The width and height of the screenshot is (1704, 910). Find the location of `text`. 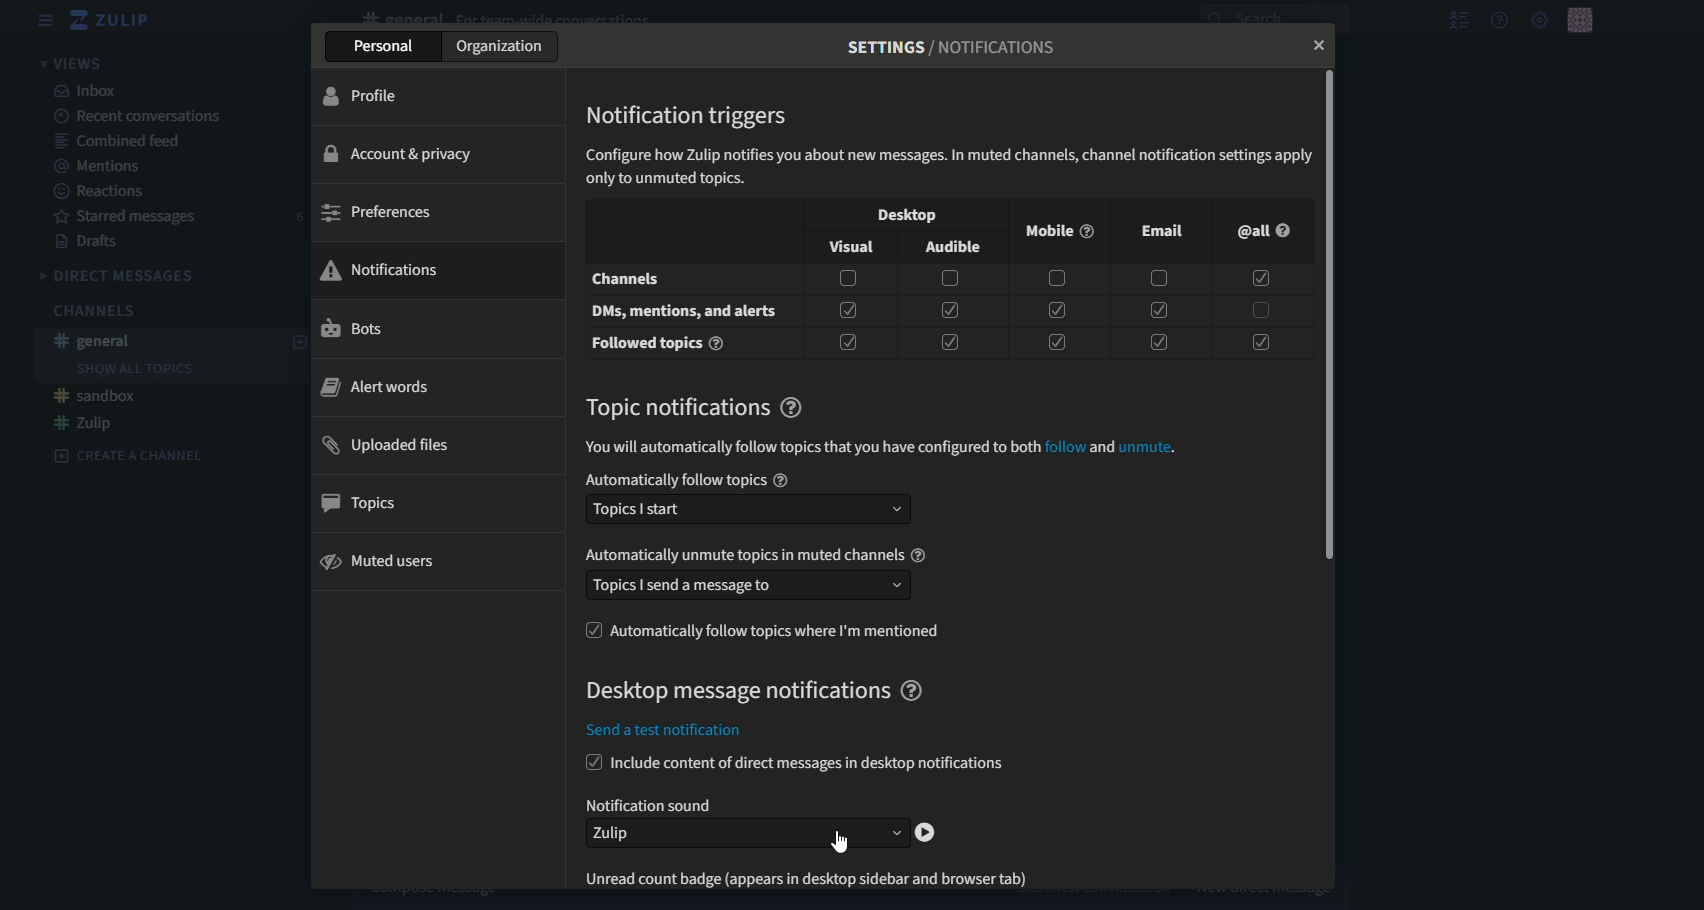

text is located at coordinates (651, 804).